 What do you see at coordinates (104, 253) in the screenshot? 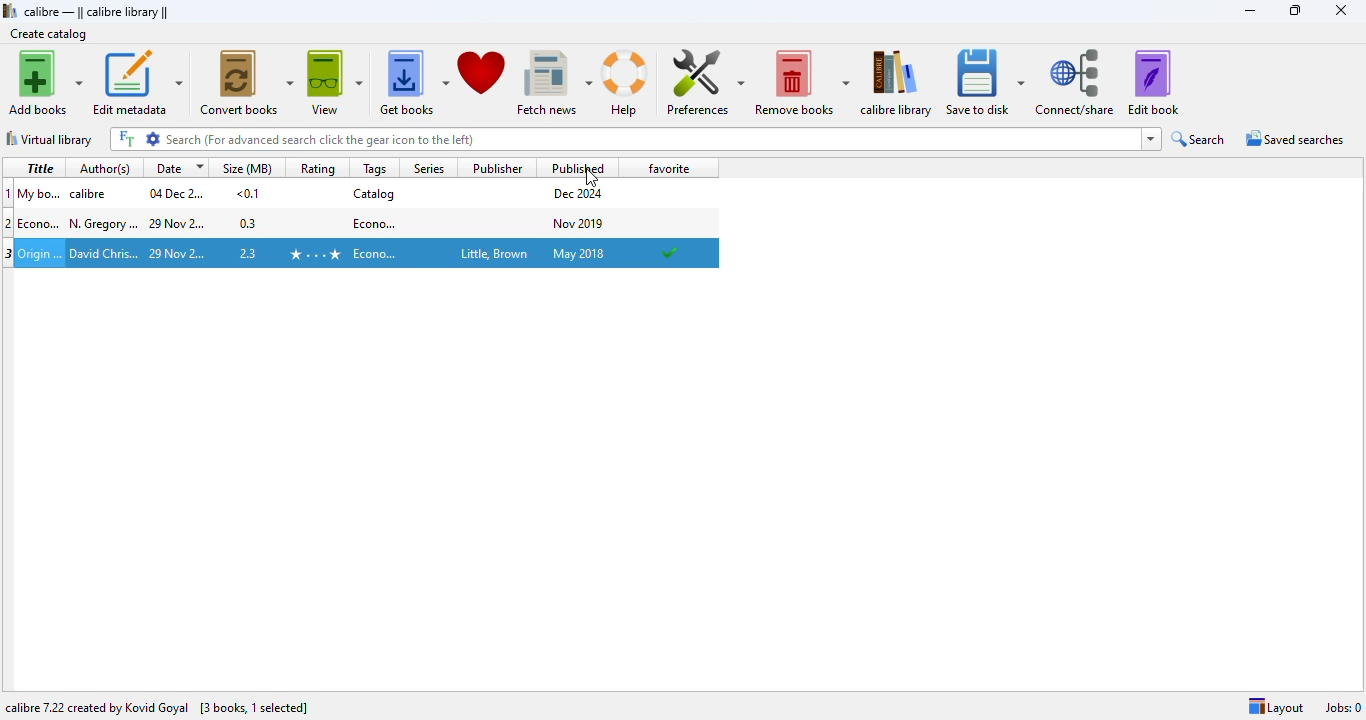
I see `author` at bounding box center [104, 253].